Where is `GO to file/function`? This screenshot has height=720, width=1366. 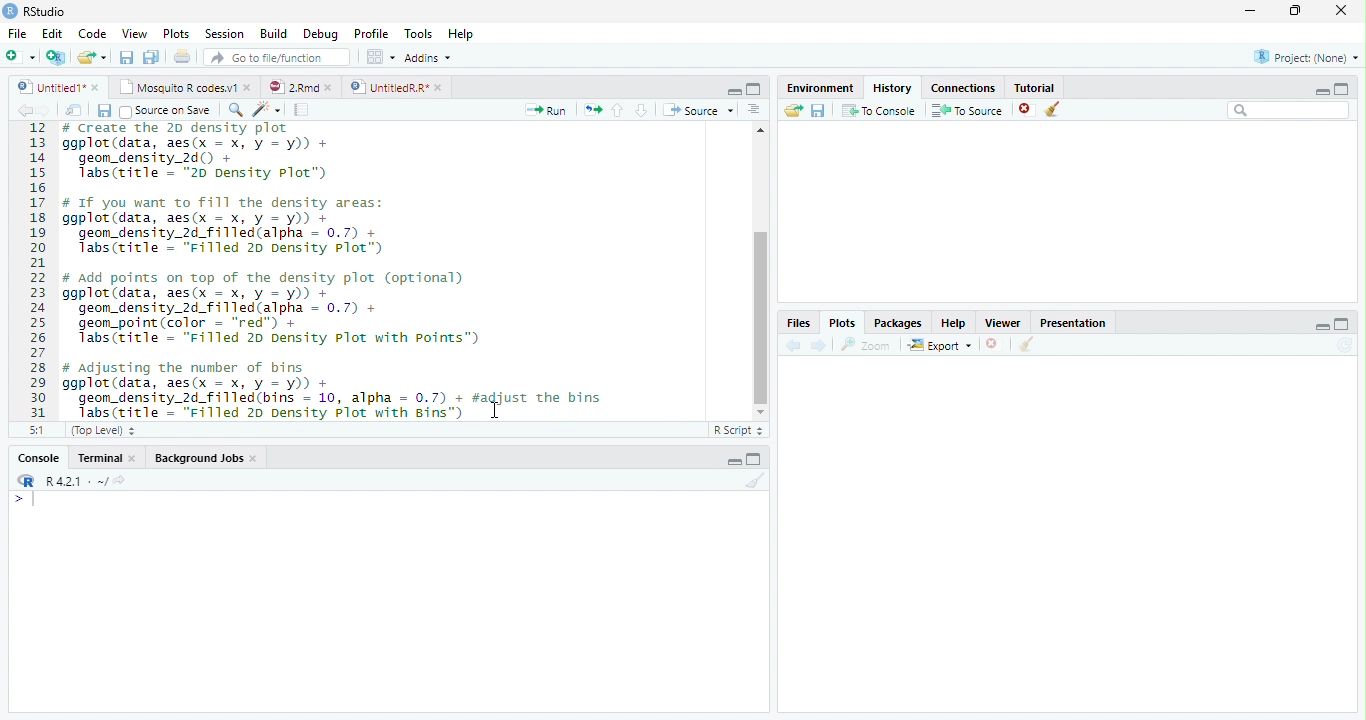 GO to file/function is located at coordinates (273, 57).